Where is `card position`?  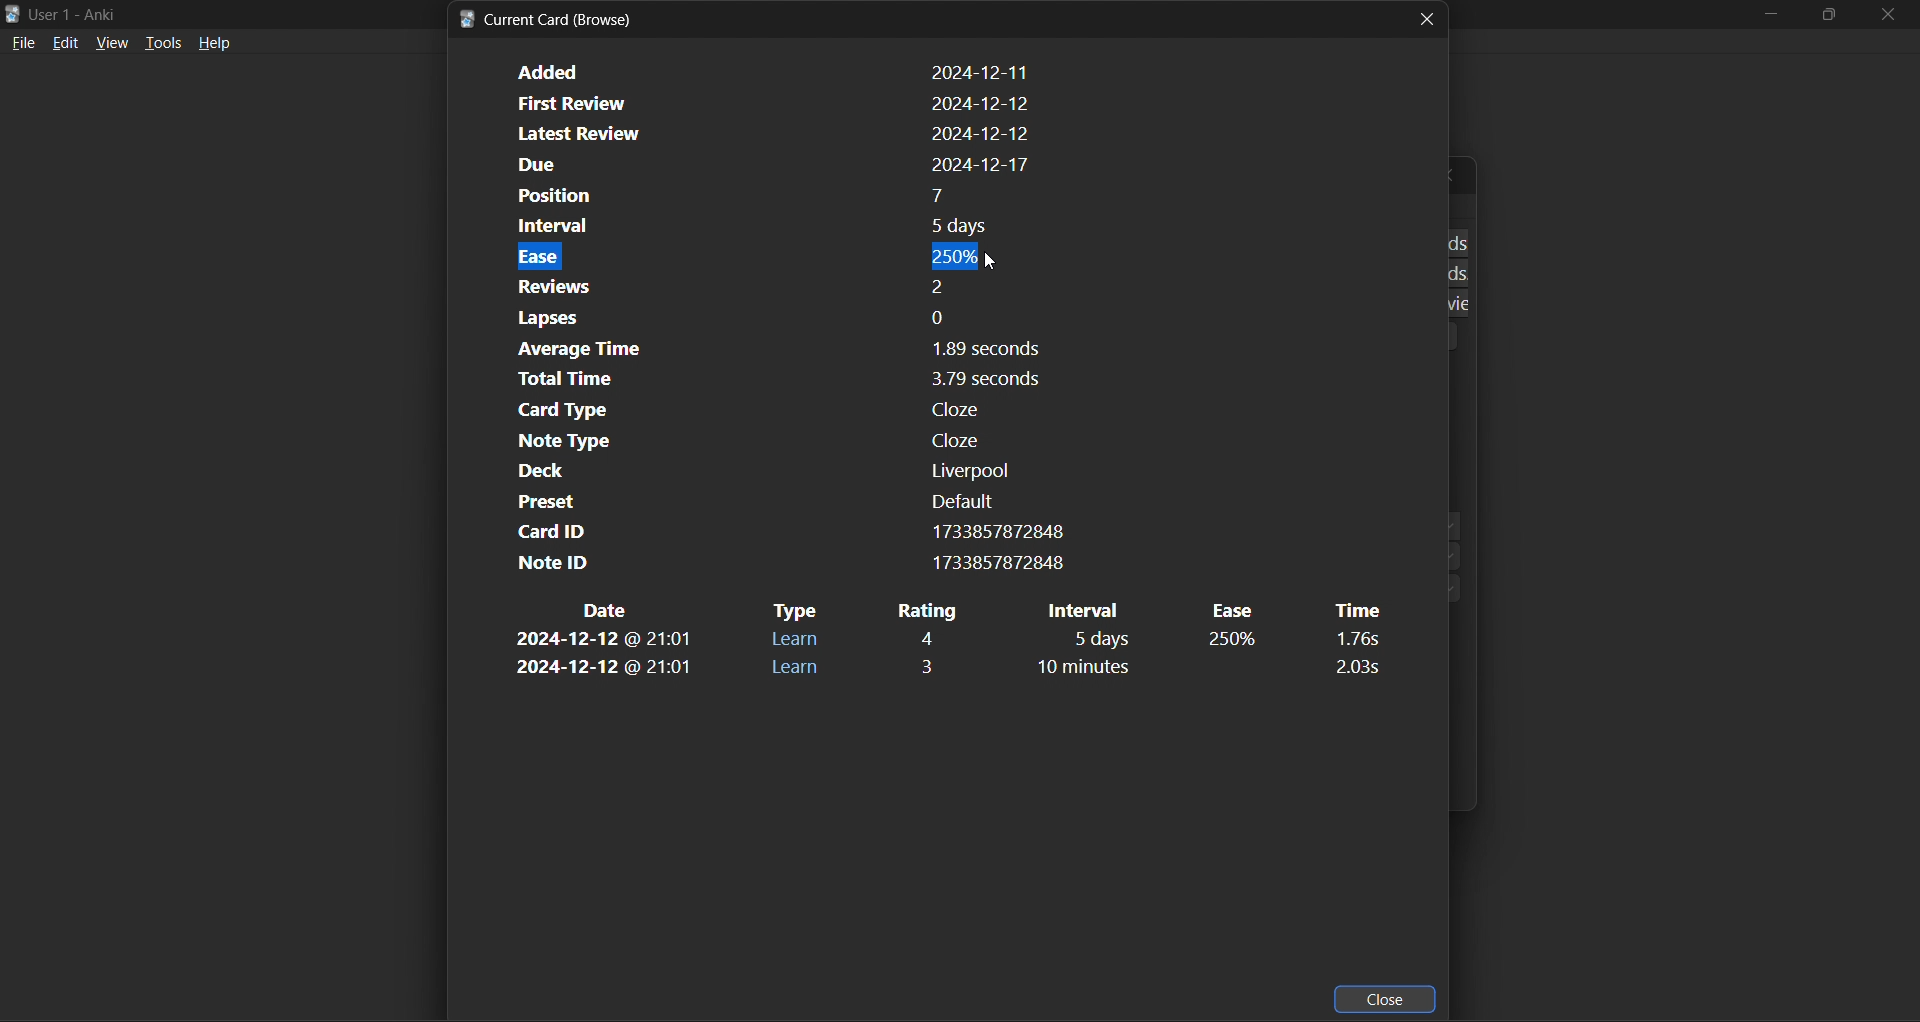 card position is located at coordinates (773, 196).